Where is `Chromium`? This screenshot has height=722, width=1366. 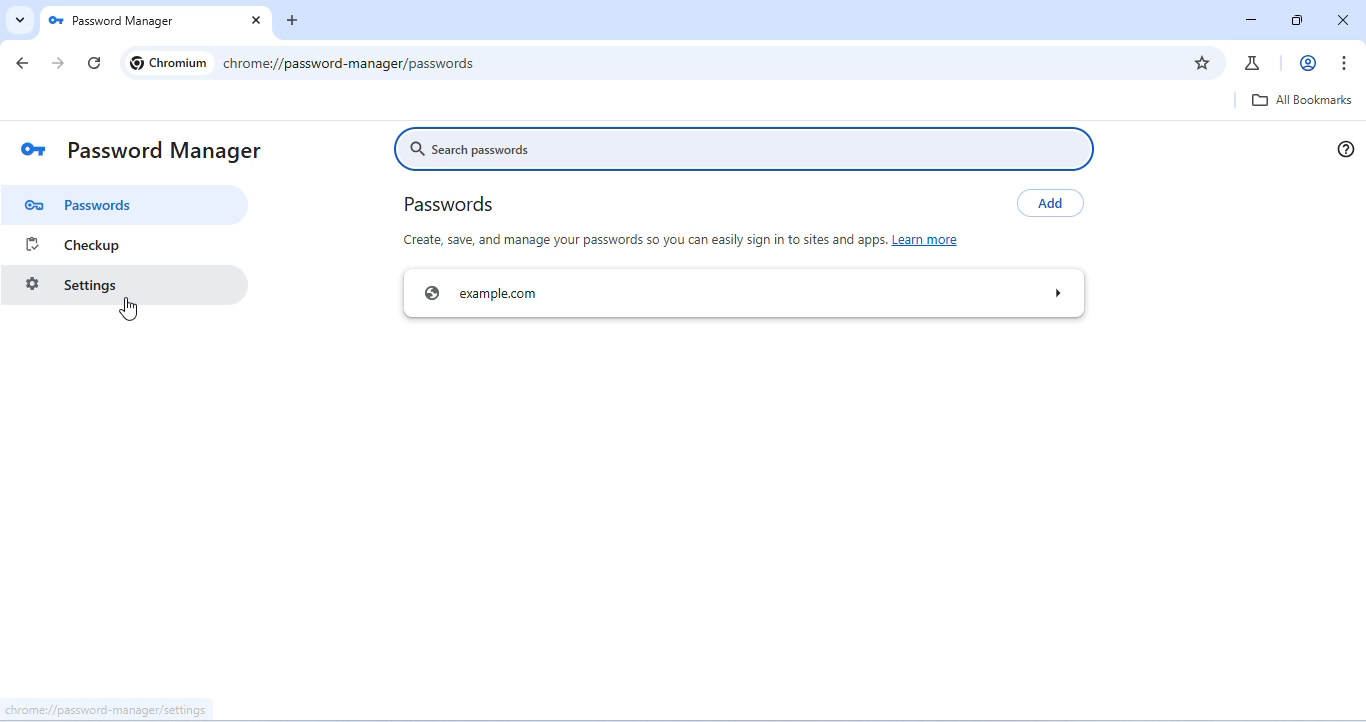 Chromium is located at coordinates (168, 62).